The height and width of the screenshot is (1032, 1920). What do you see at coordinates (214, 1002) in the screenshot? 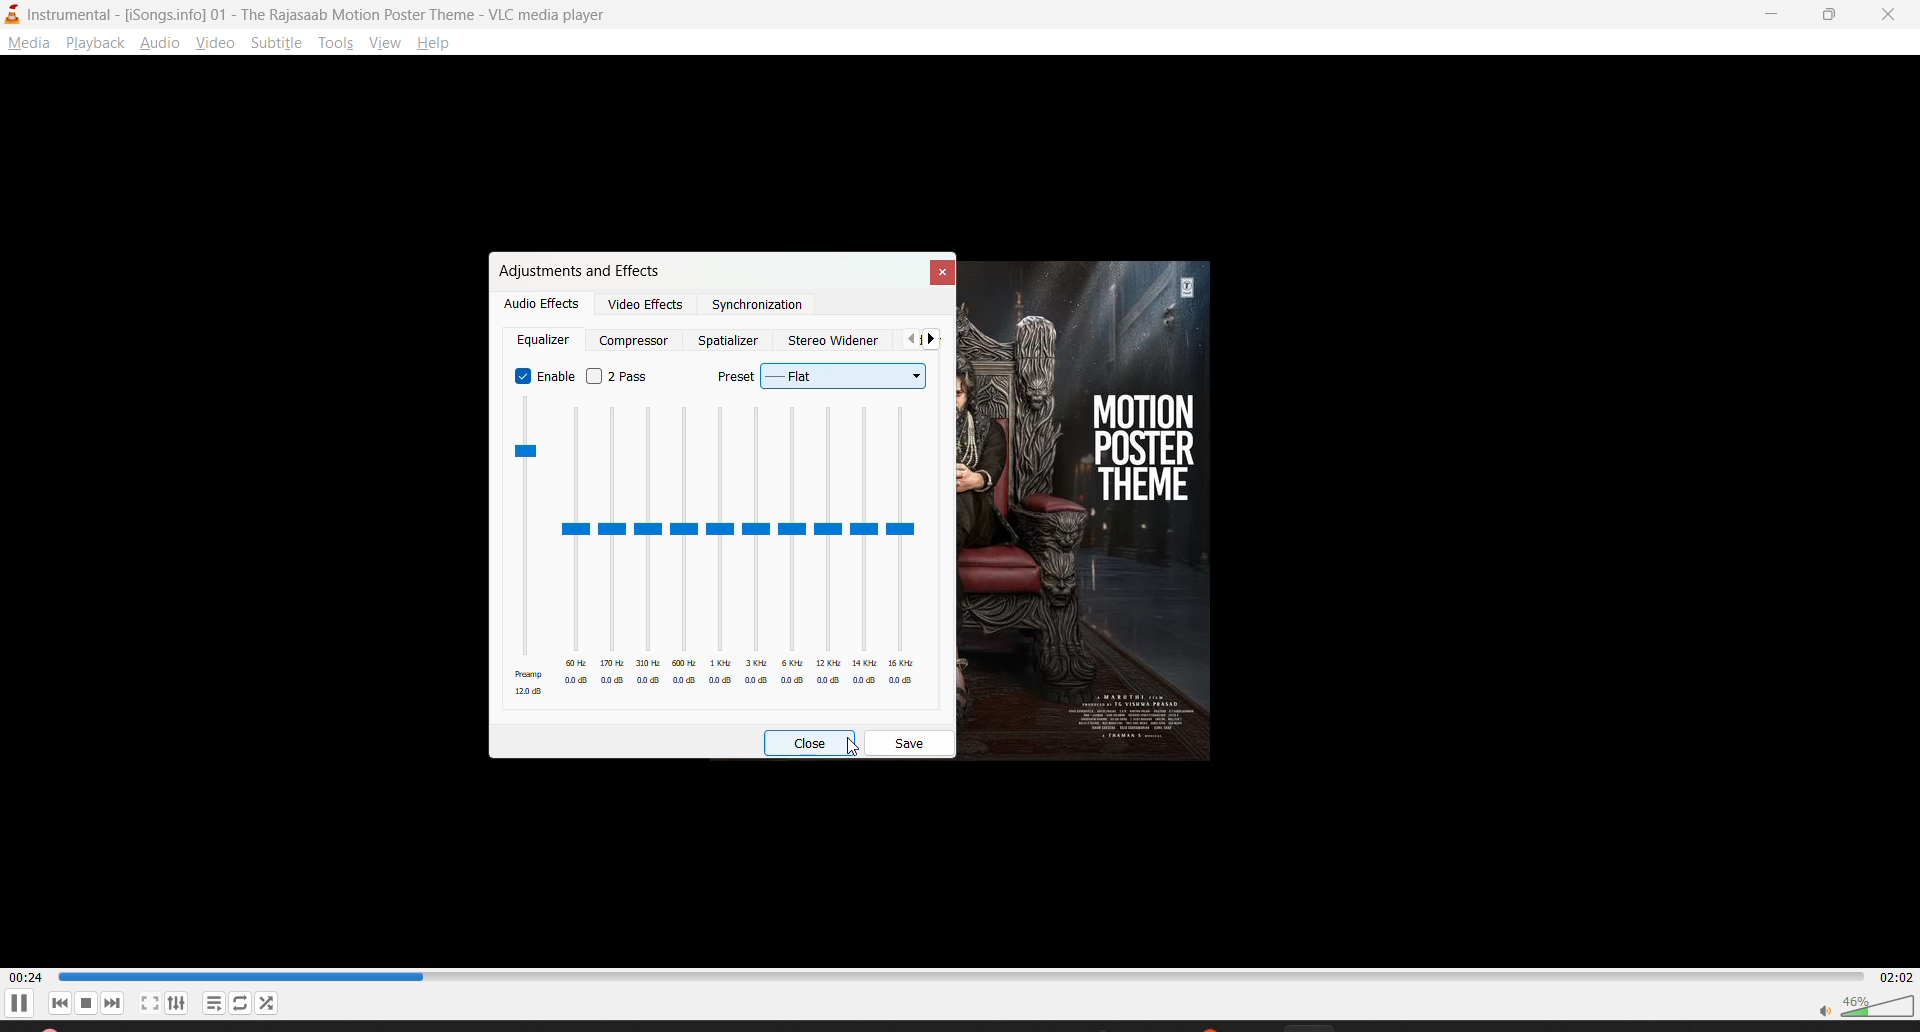
I see `playlist` at bounding box center [214, 1002].